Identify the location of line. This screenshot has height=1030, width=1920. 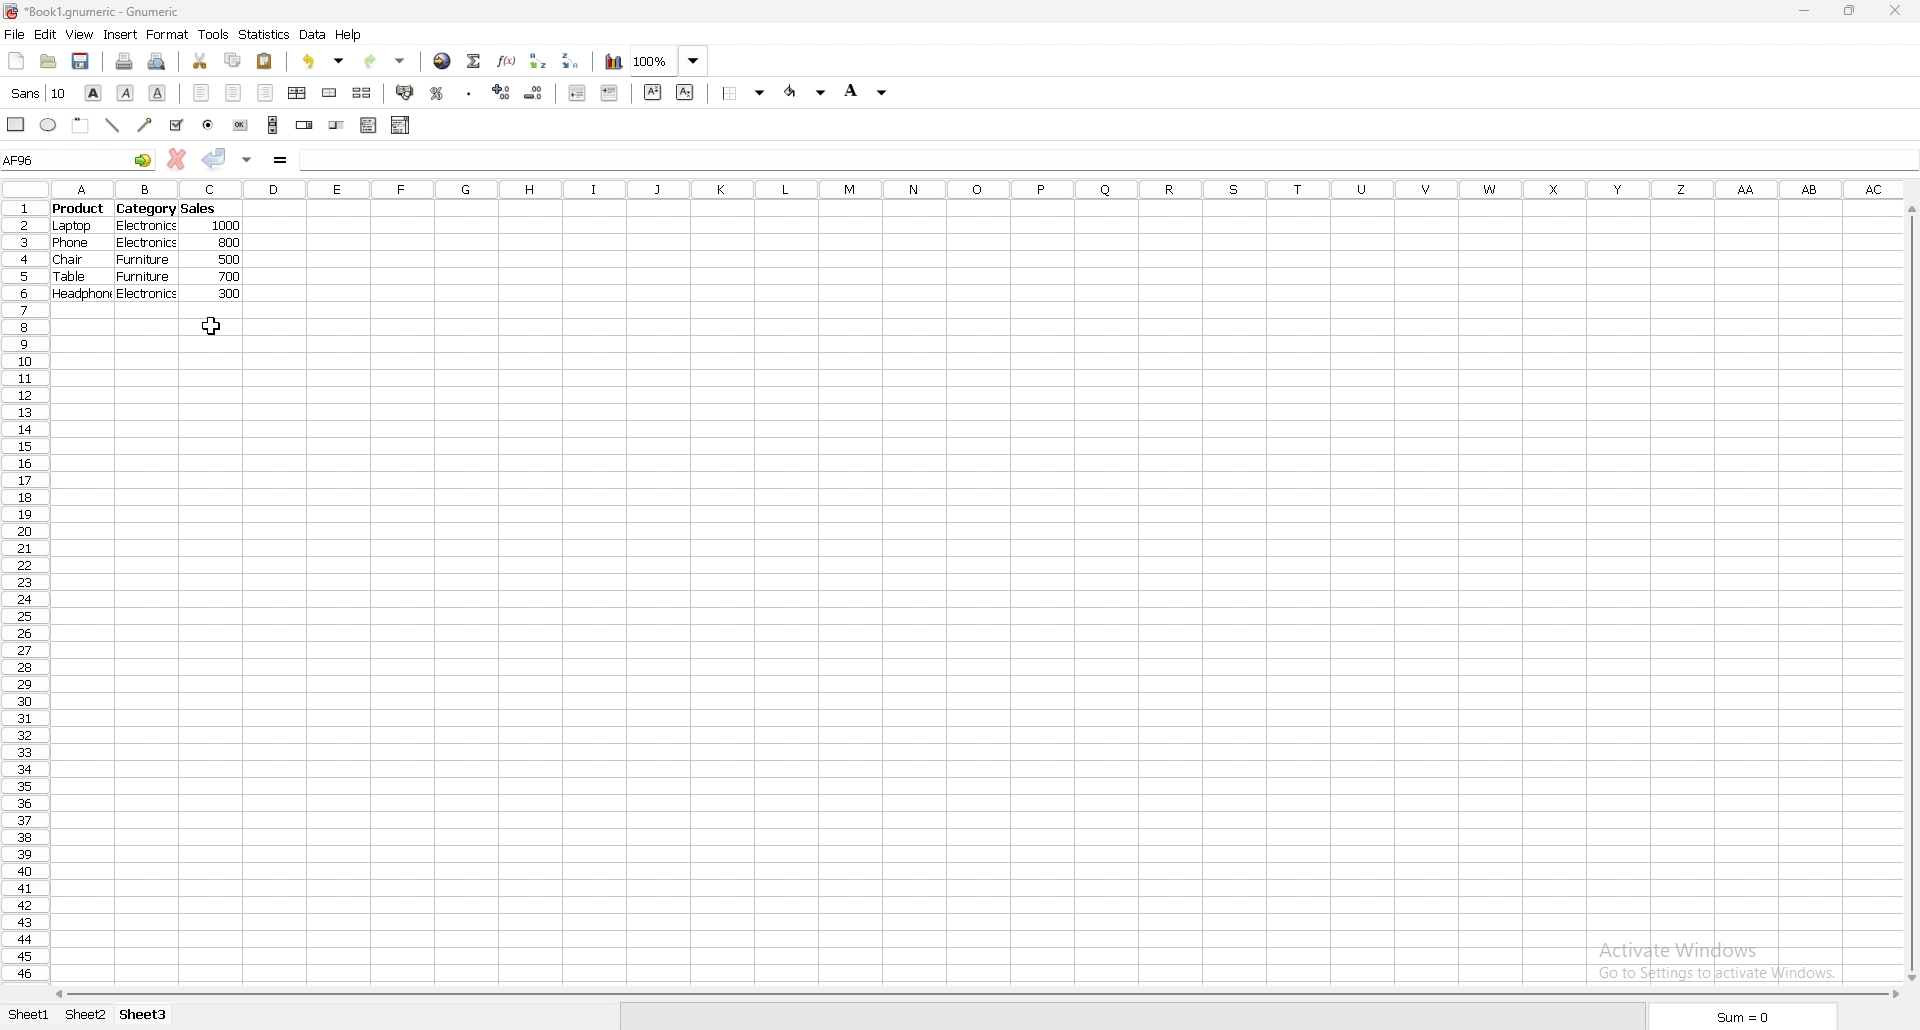
(113, 126).